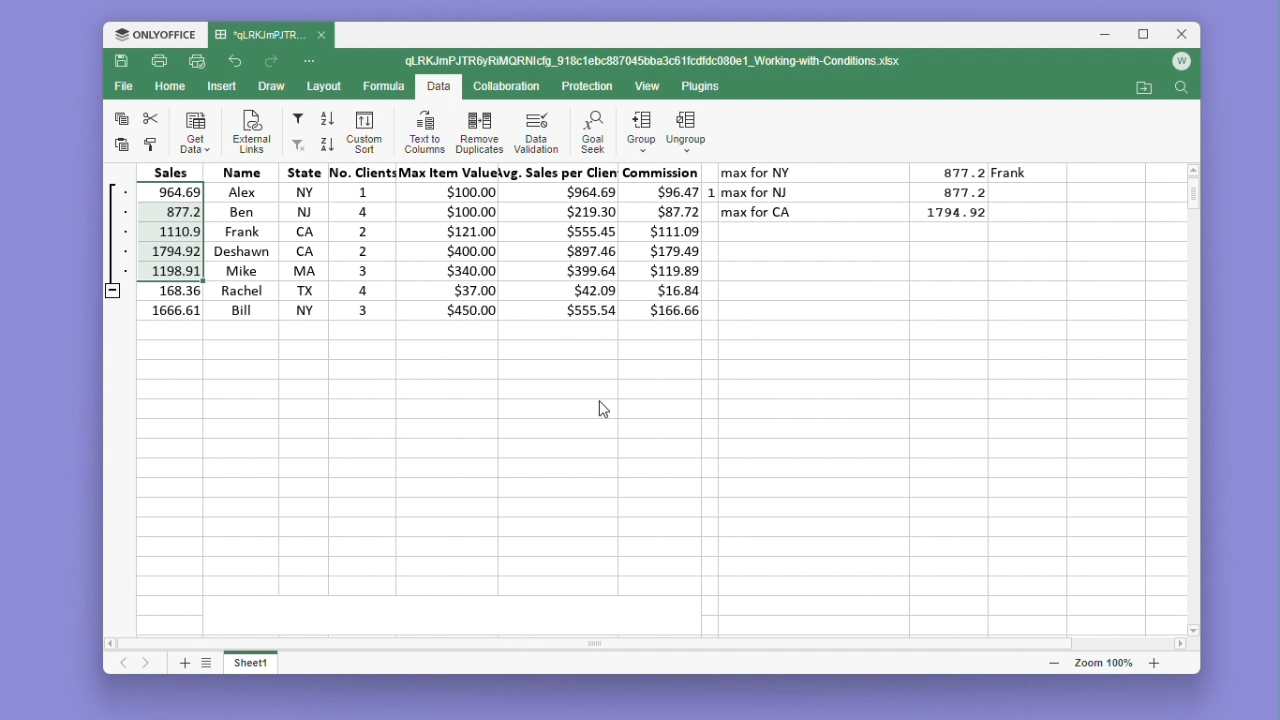  I want to click on group rows, so click(641, 135).